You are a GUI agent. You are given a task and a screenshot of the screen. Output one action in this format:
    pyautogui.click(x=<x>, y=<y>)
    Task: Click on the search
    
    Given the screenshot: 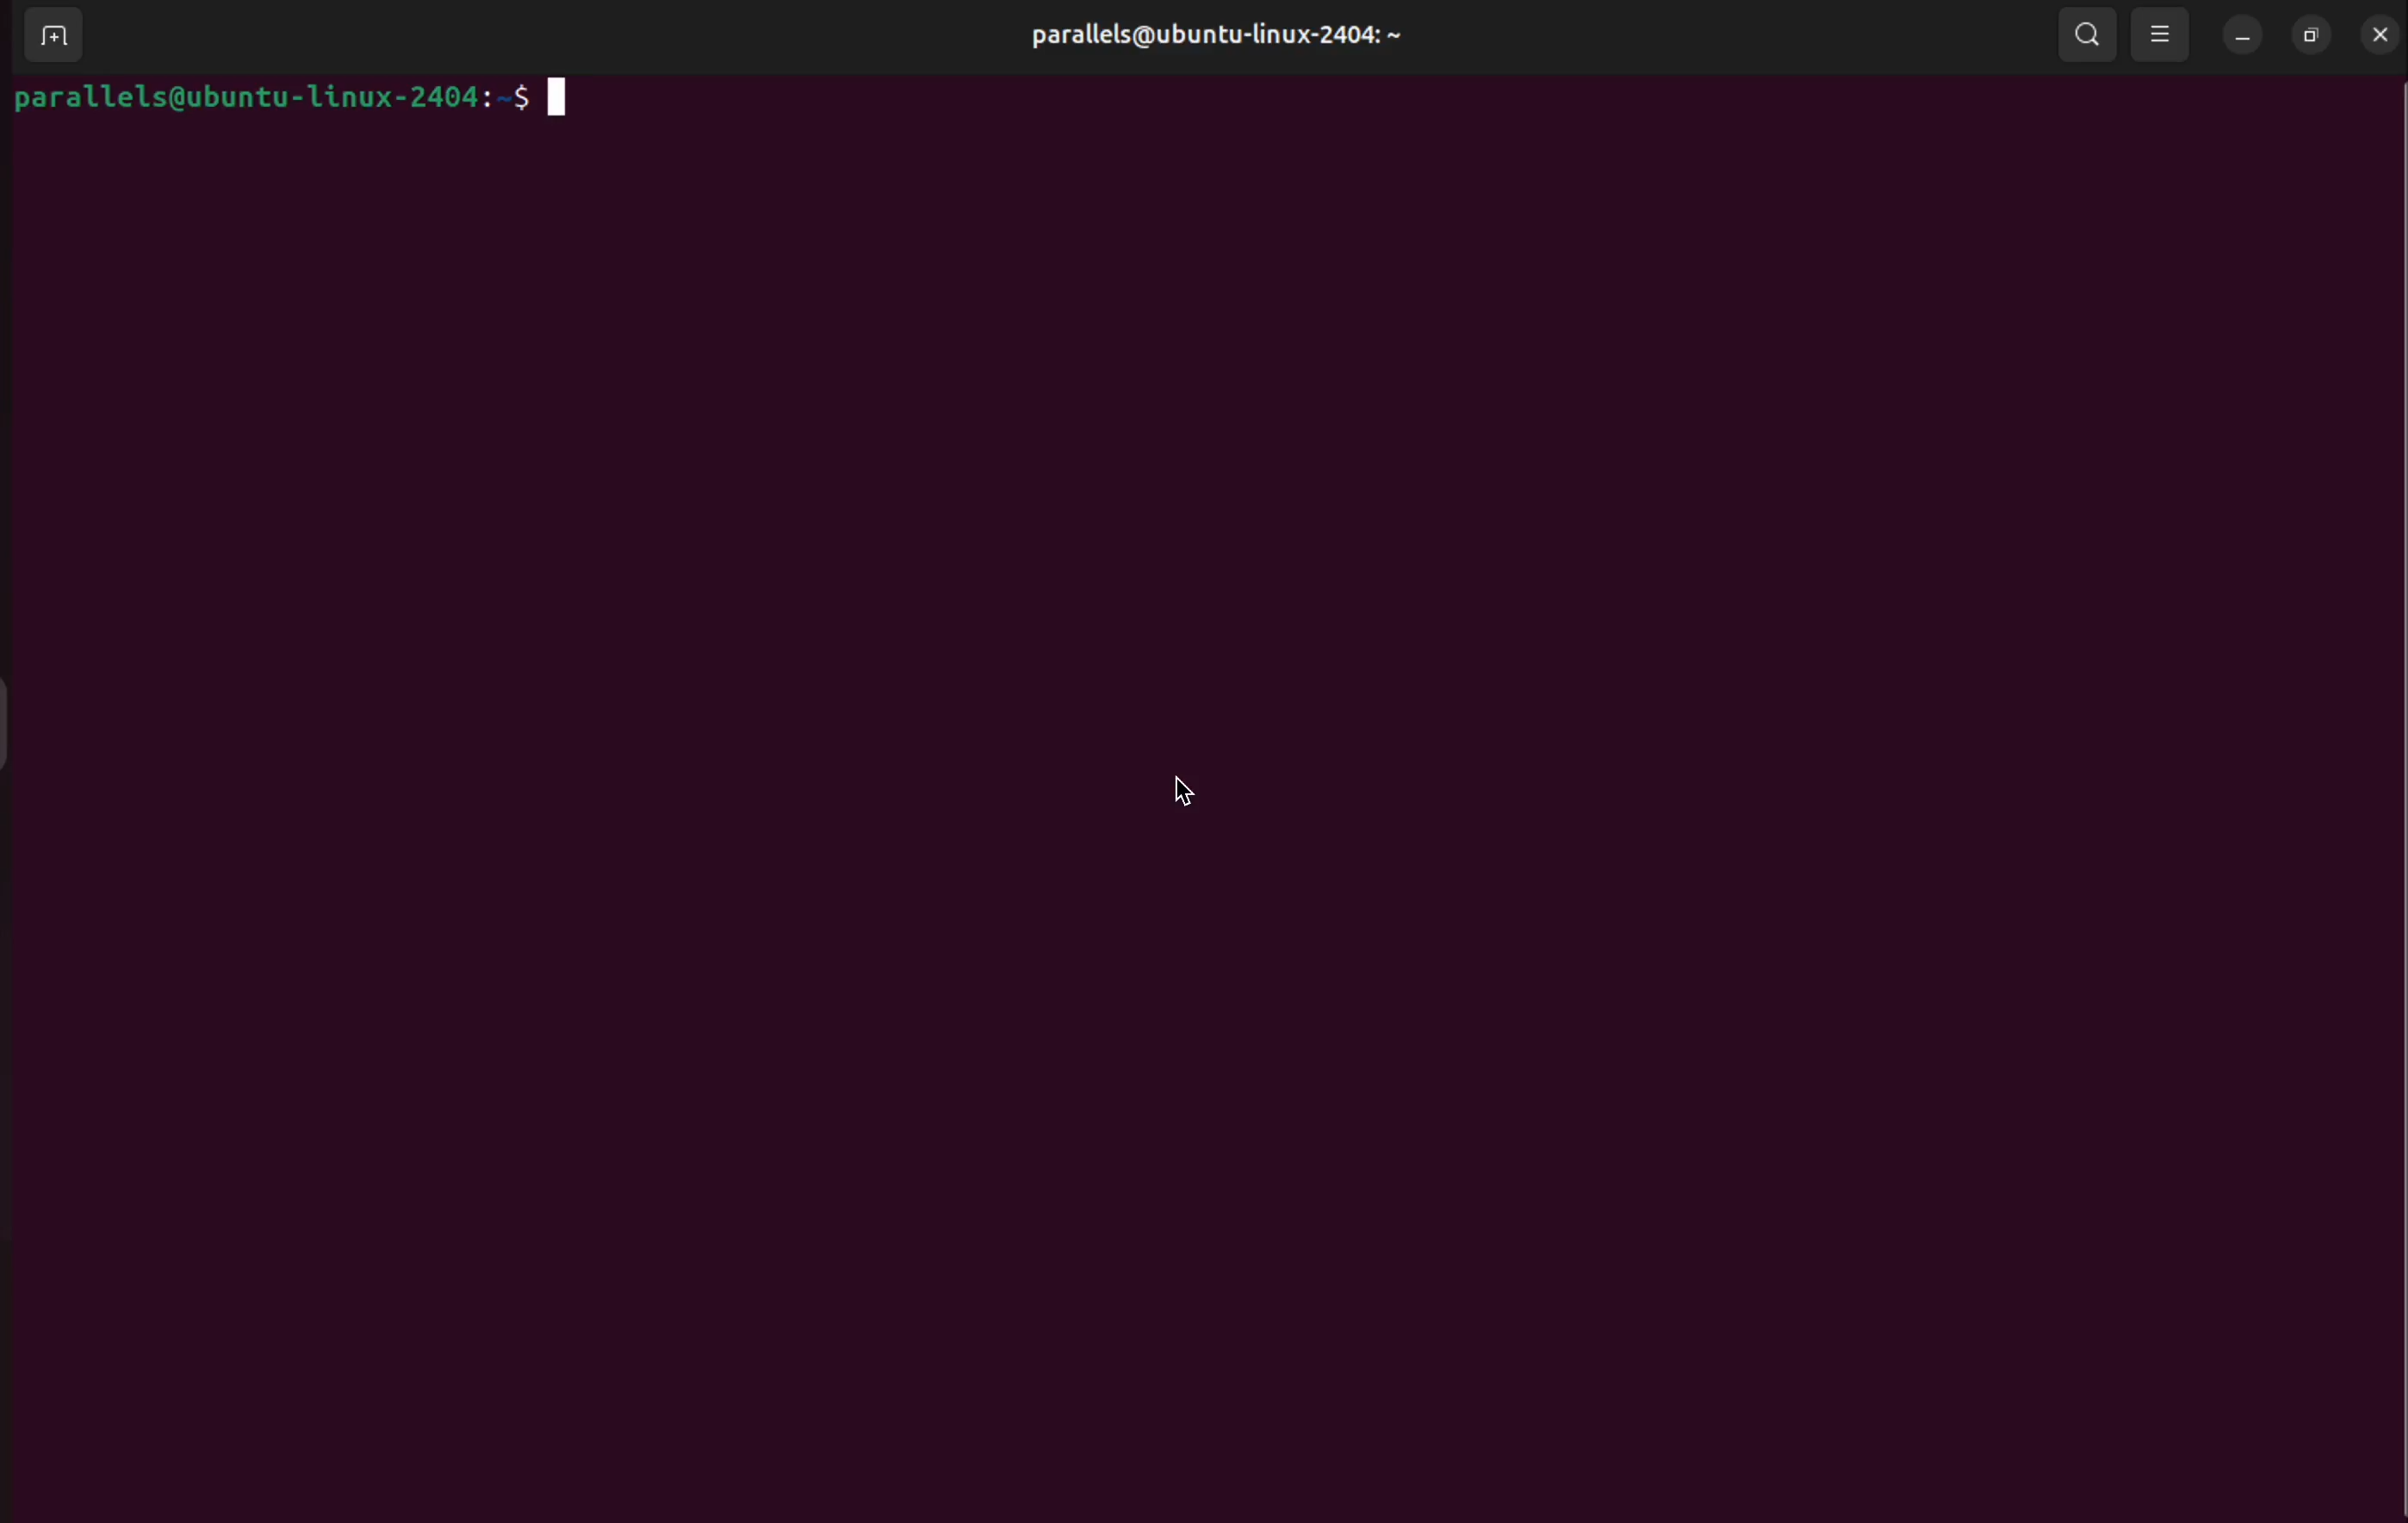 What is the action you would take?
    pyautogui.click(x=2088, y=37)
    